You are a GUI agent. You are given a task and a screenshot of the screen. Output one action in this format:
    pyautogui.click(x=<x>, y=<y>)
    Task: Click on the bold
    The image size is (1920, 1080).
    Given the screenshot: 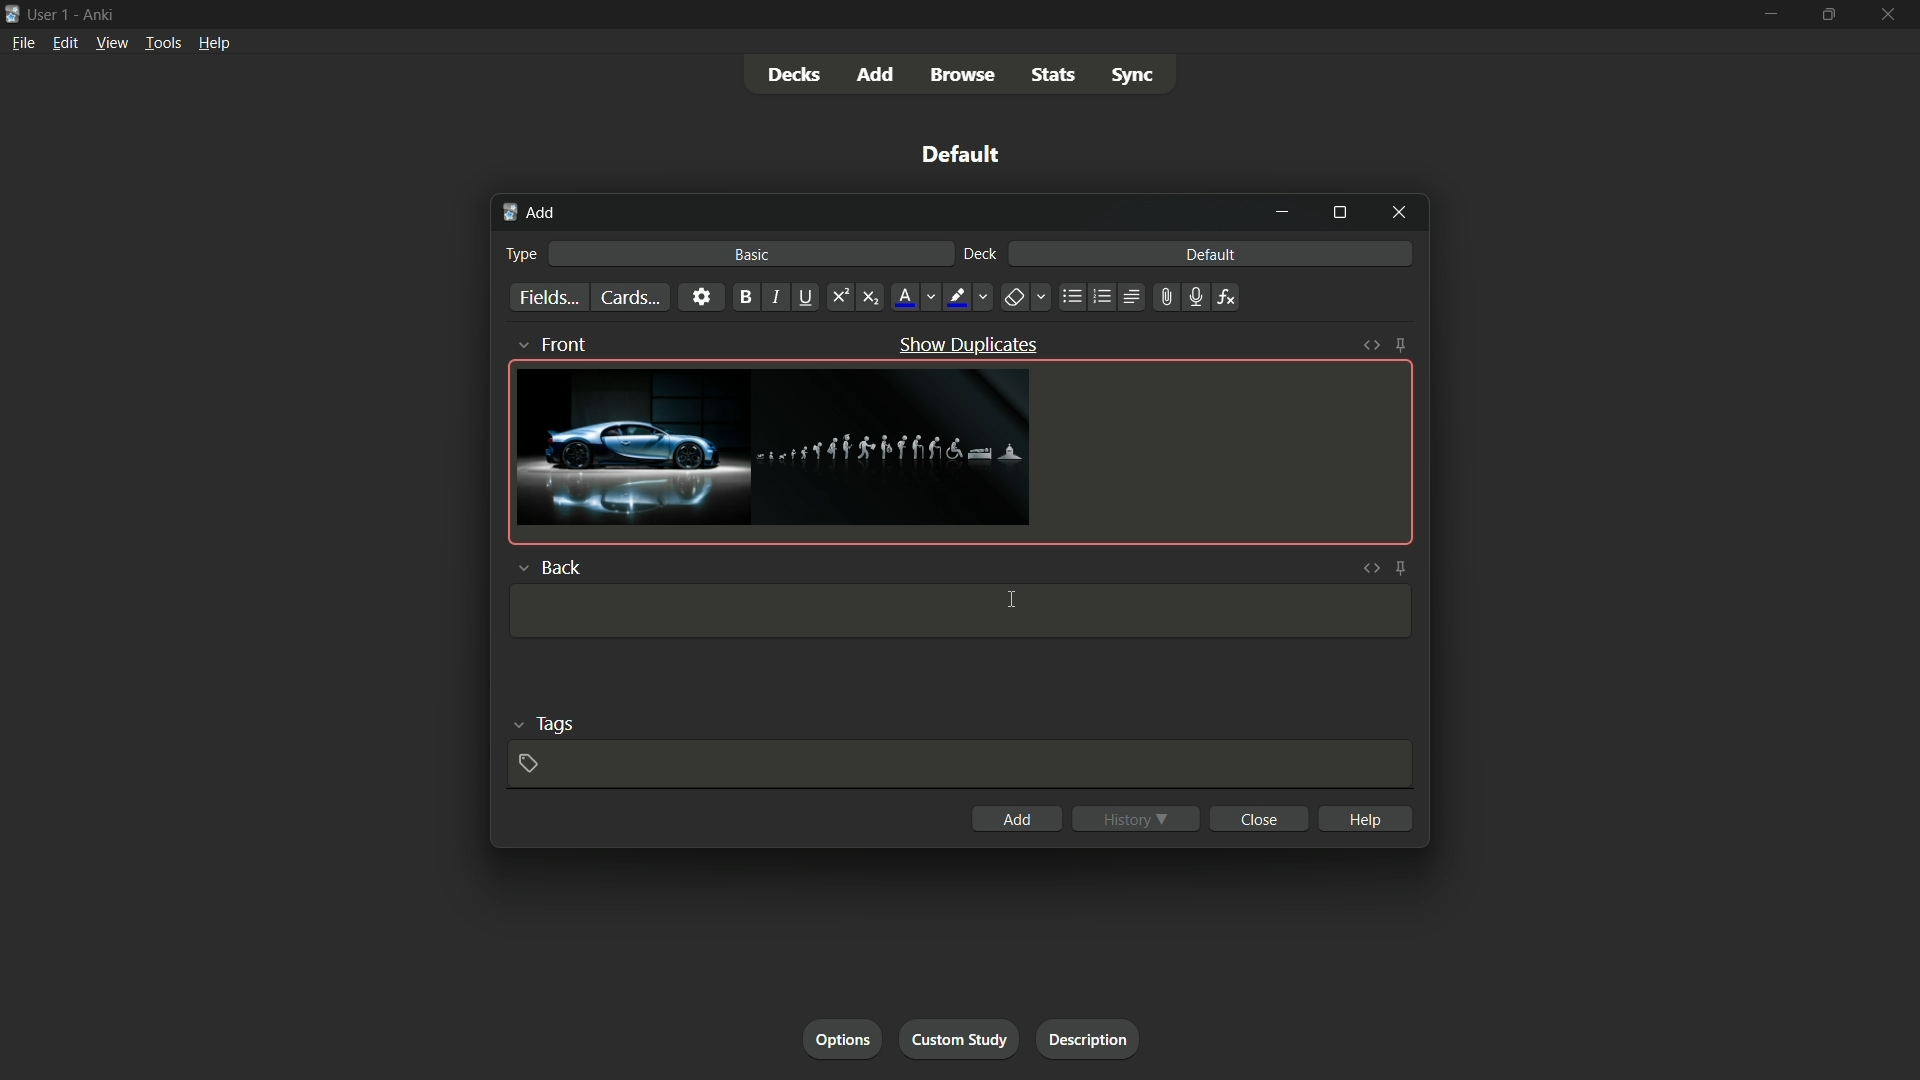 What is the action you would take?
    pyautogui.click(x=746, y=297)
    